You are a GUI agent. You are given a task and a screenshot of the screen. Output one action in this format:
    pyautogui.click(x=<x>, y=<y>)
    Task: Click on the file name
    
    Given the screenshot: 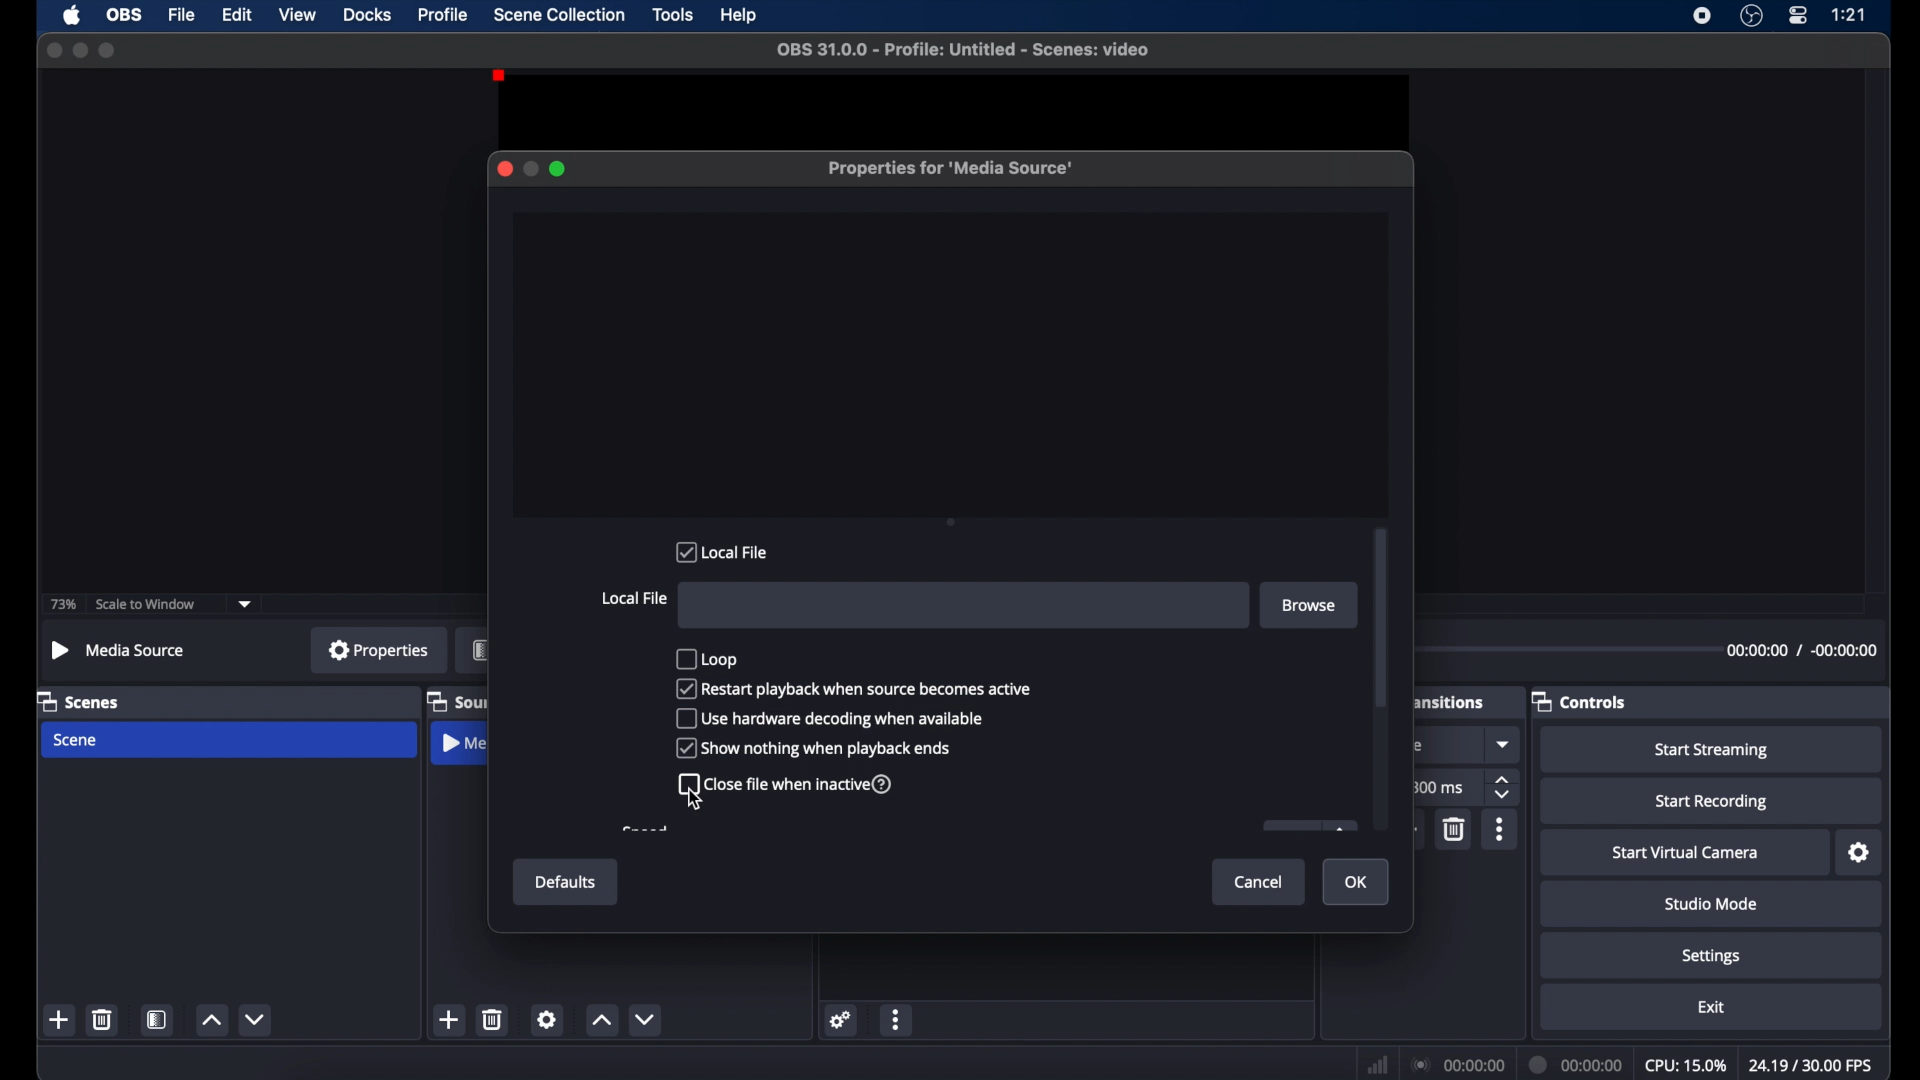 What is the action you would take?
    pyautogui.click(x=964, y=50)
    